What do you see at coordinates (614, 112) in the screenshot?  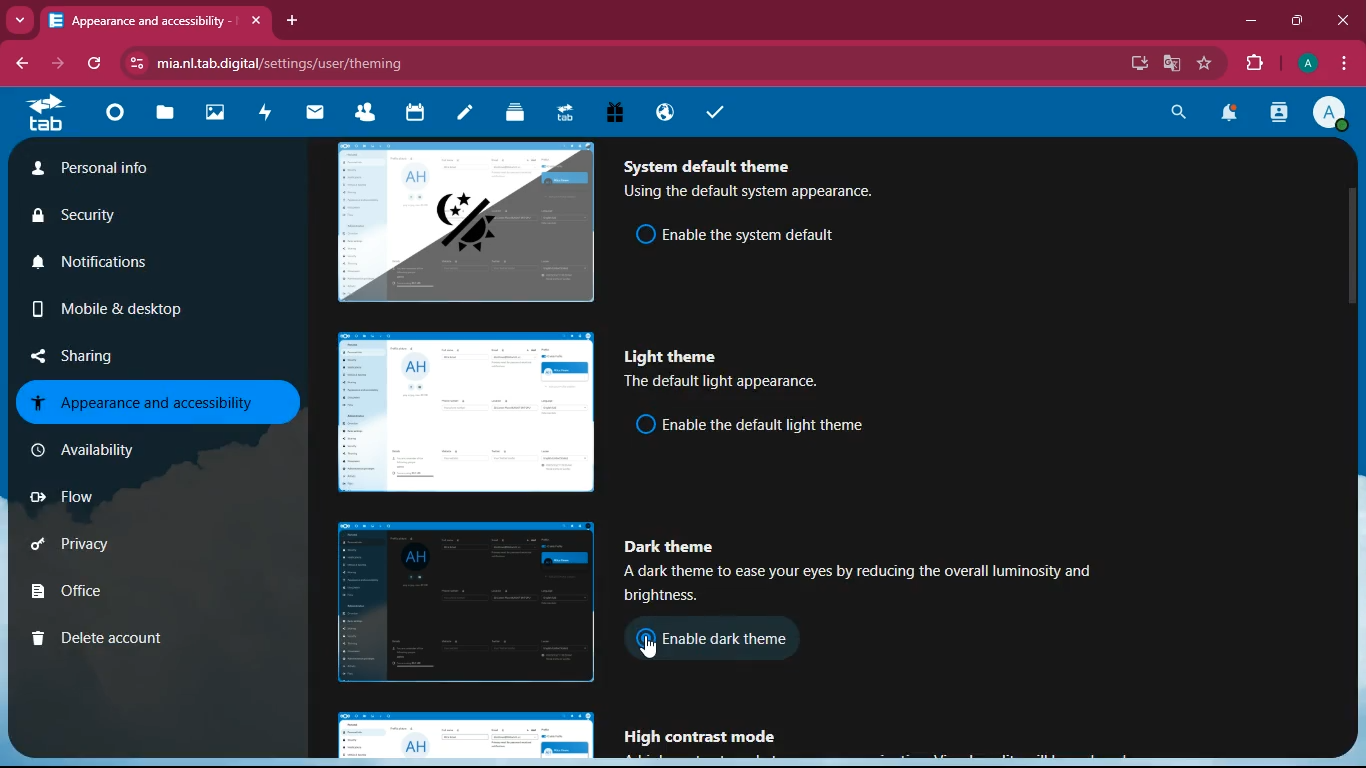 I see `gift` at bounding box center [614, 112].